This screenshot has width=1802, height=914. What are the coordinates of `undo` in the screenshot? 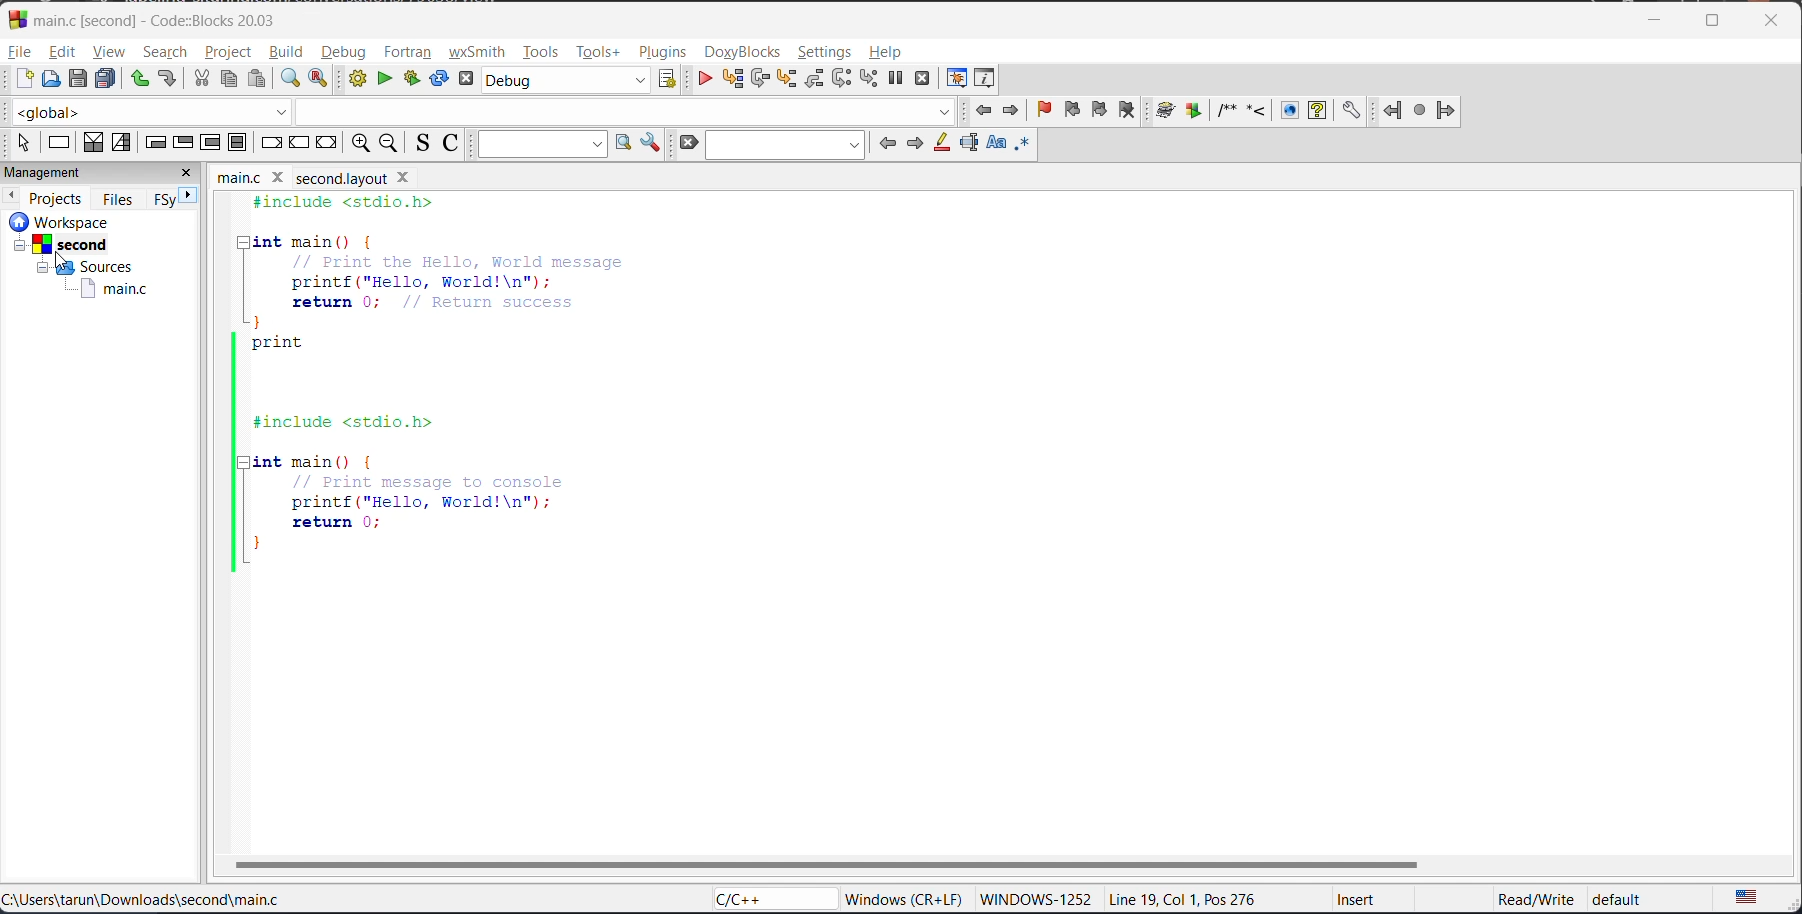 It's located at (142, 80).